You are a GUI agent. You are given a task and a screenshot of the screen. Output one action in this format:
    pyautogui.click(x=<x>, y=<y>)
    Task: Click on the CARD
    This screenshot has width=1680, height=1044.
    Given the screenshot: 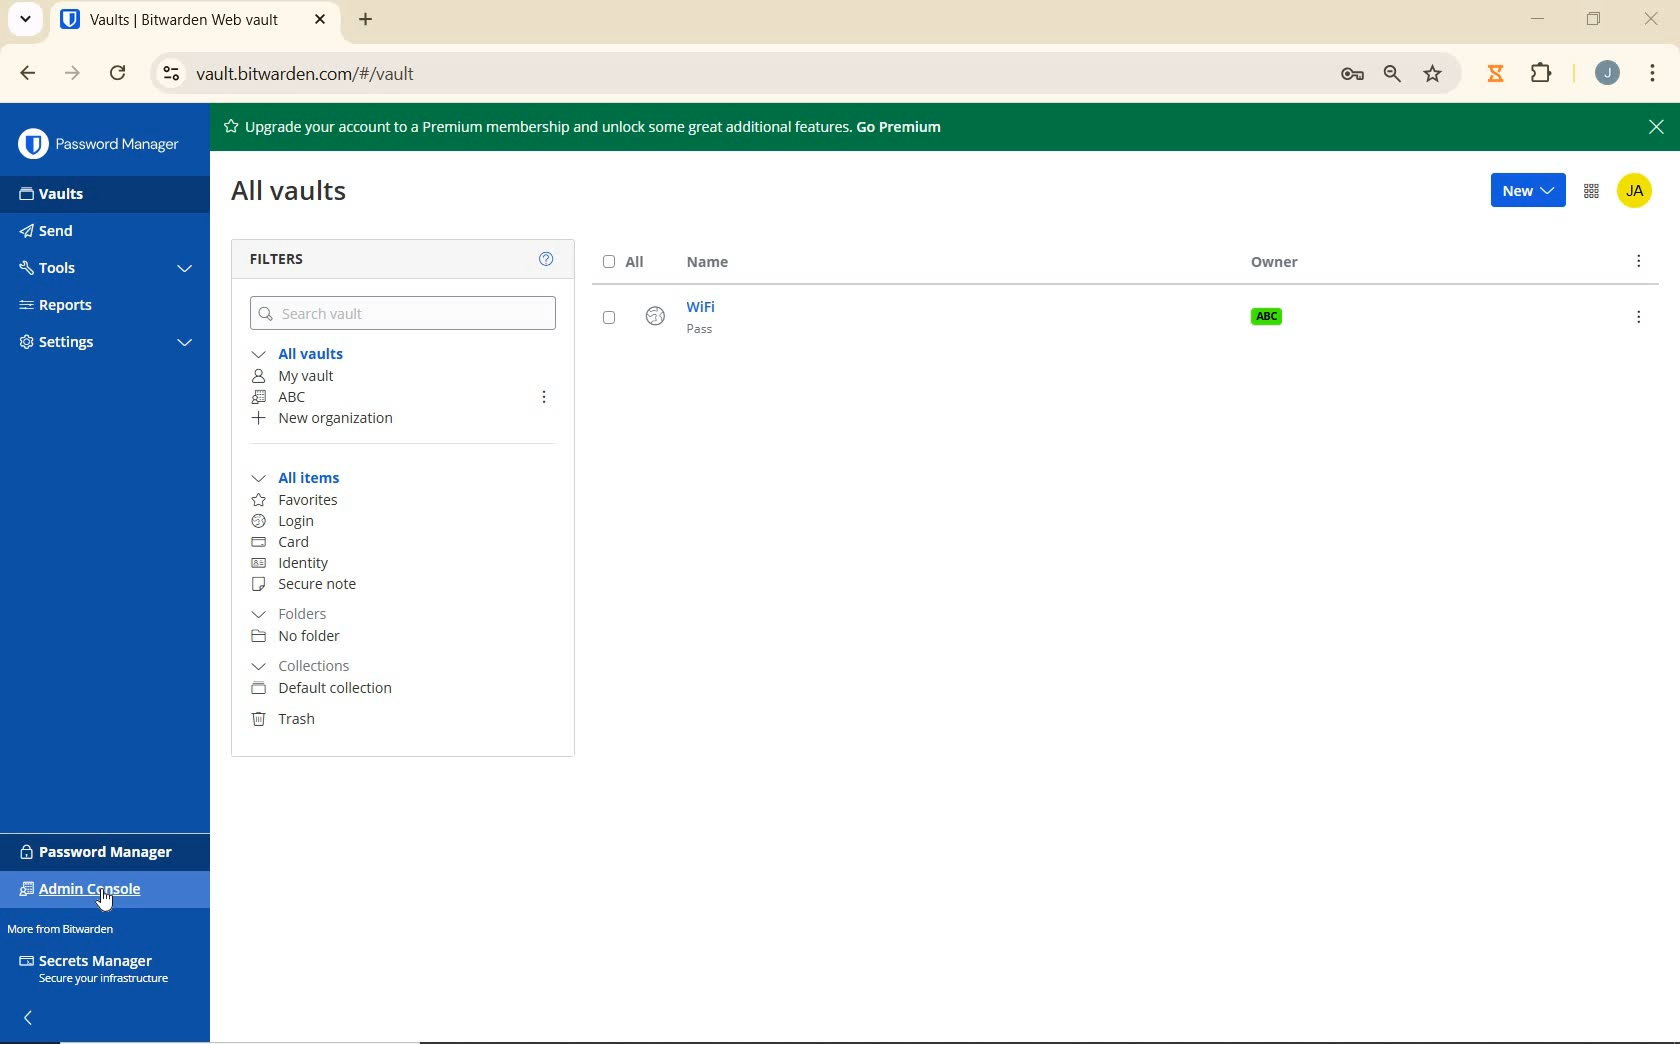 What is the action you would take?
    pyautogui.click(x=294, y=543)
    